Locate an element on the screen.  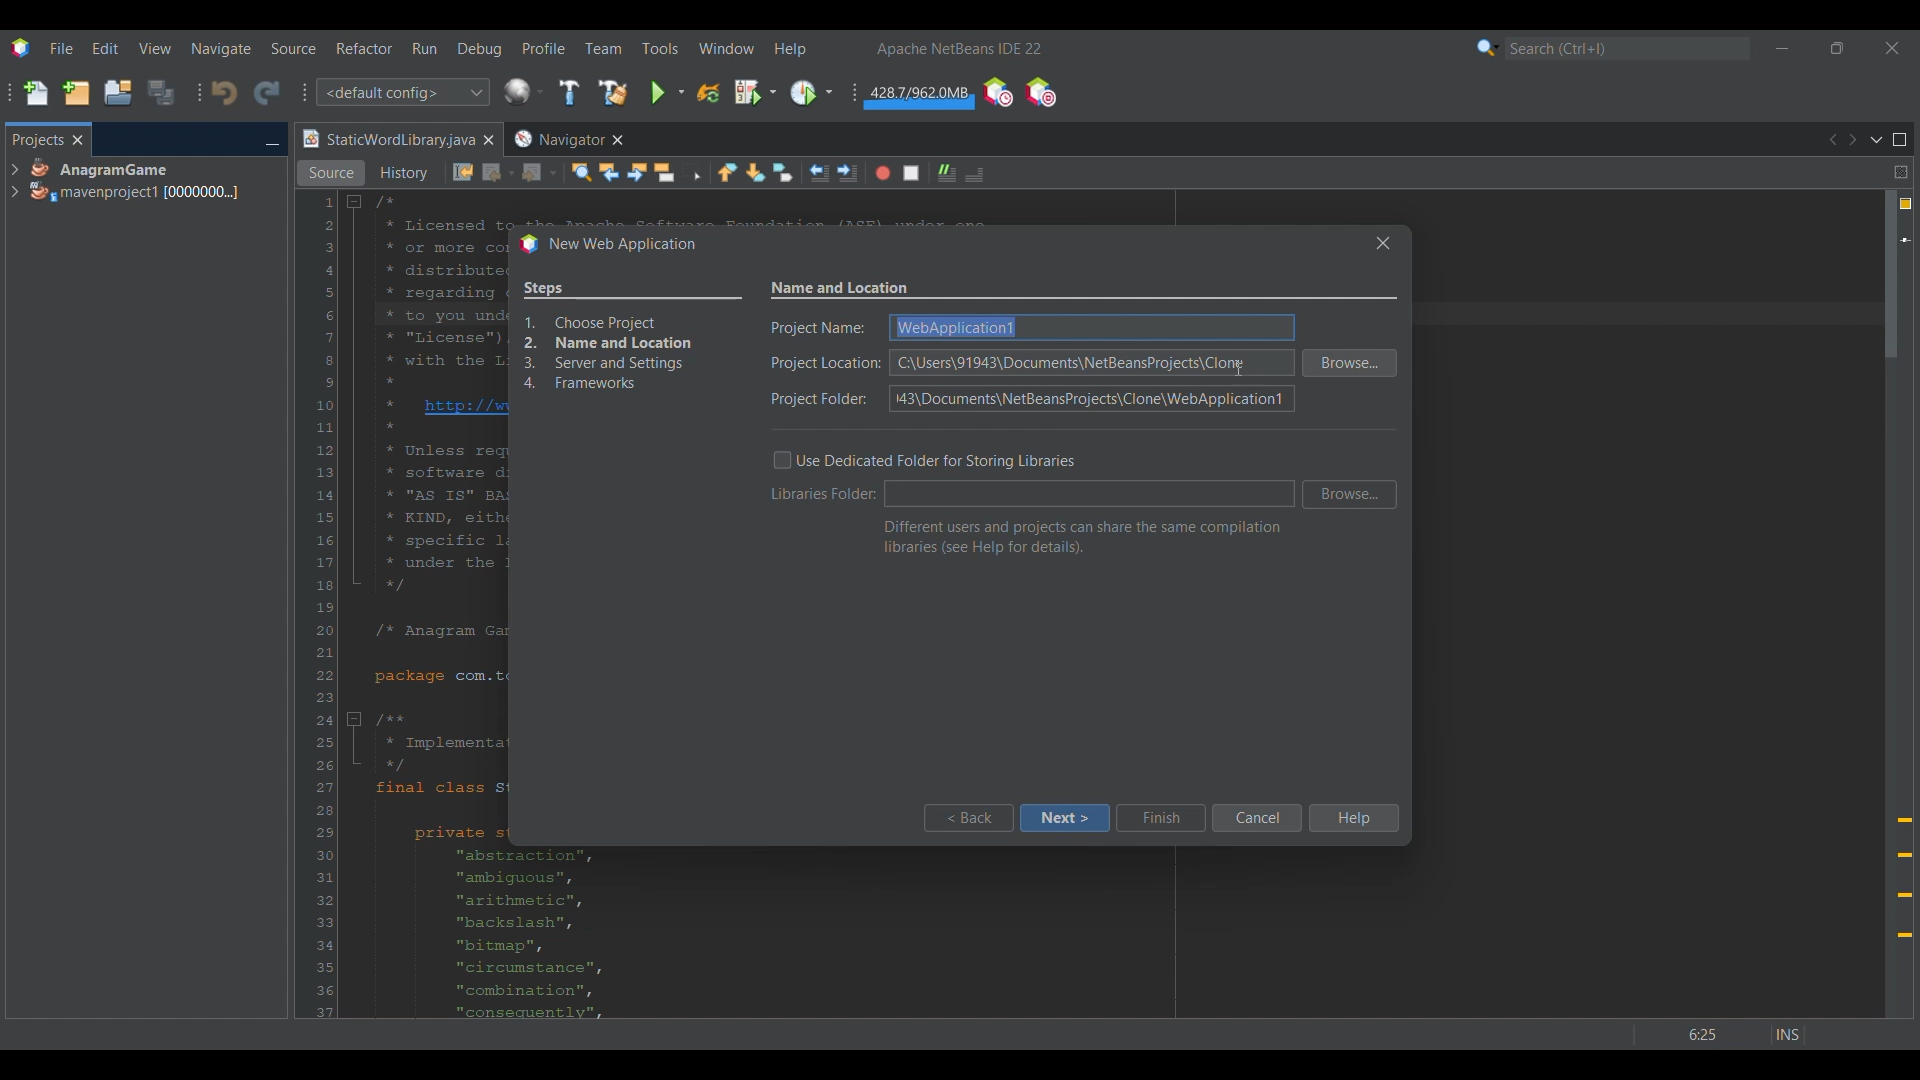
Shift line right is located at coordinates (847, 173).